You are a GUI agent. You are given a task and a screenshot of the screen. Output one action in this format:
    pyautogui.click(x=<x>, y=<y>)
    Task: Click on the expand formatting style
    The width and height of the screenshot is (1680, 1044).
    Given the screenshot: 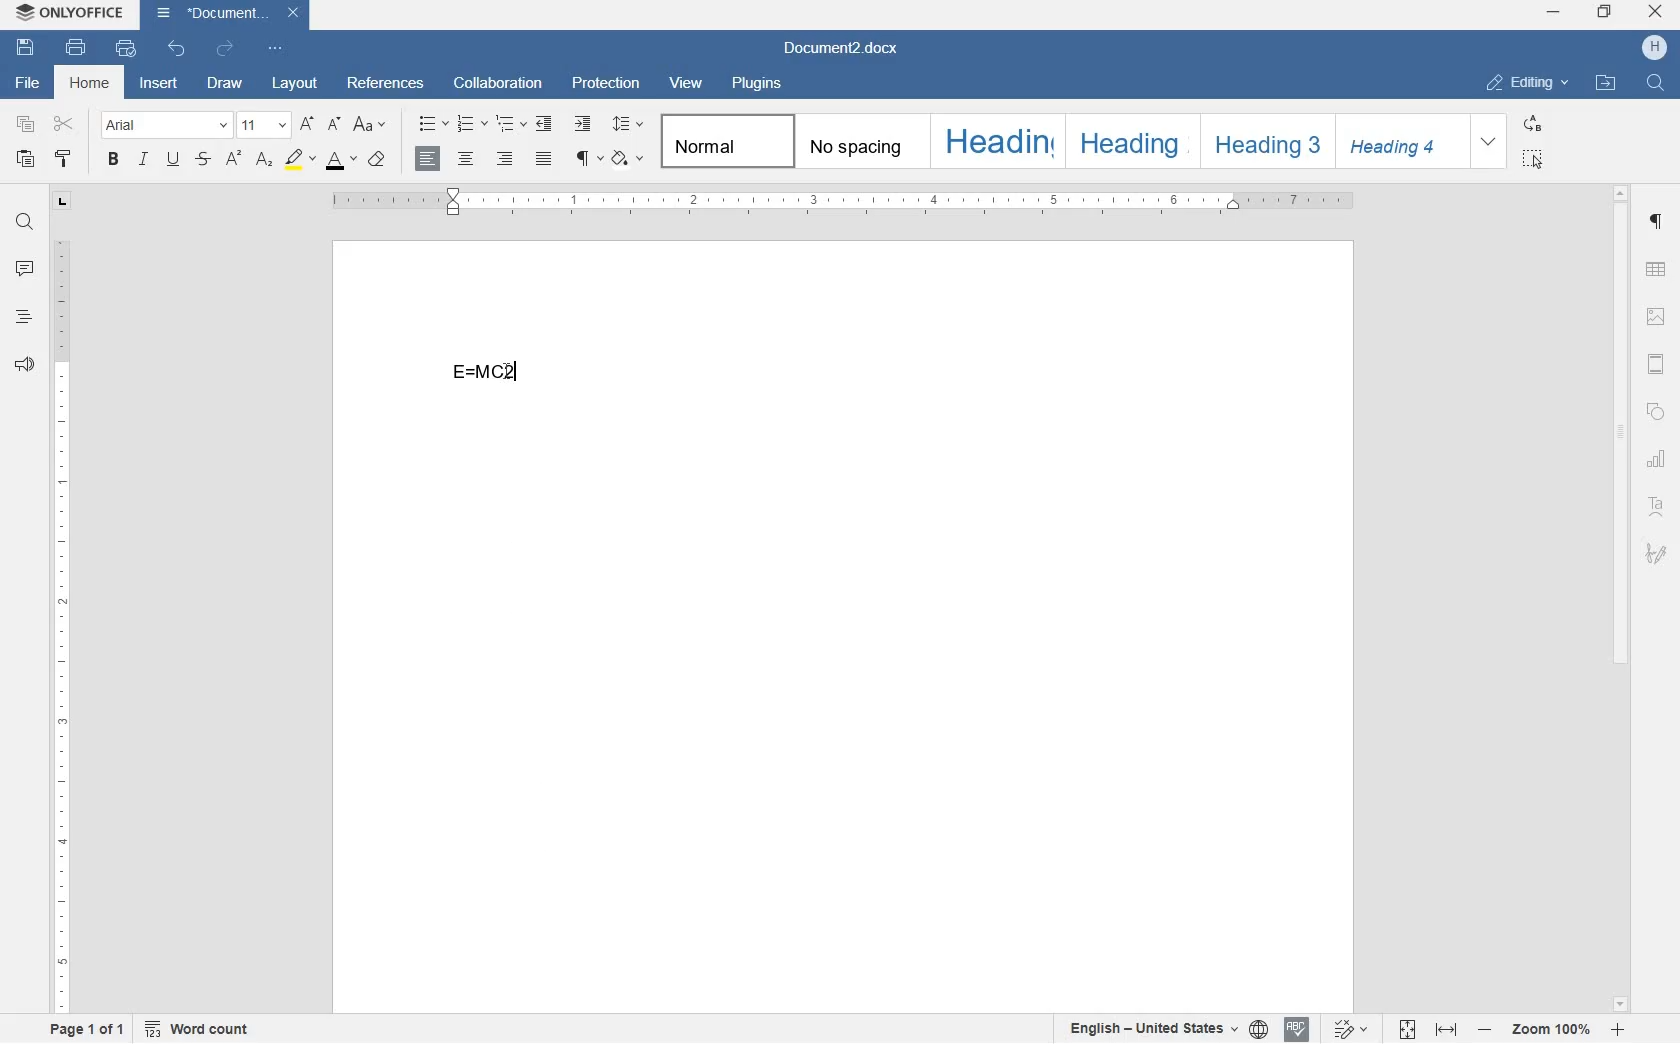 What is the action you would take?
    pyautogui.click(x=1489, y=141)
    